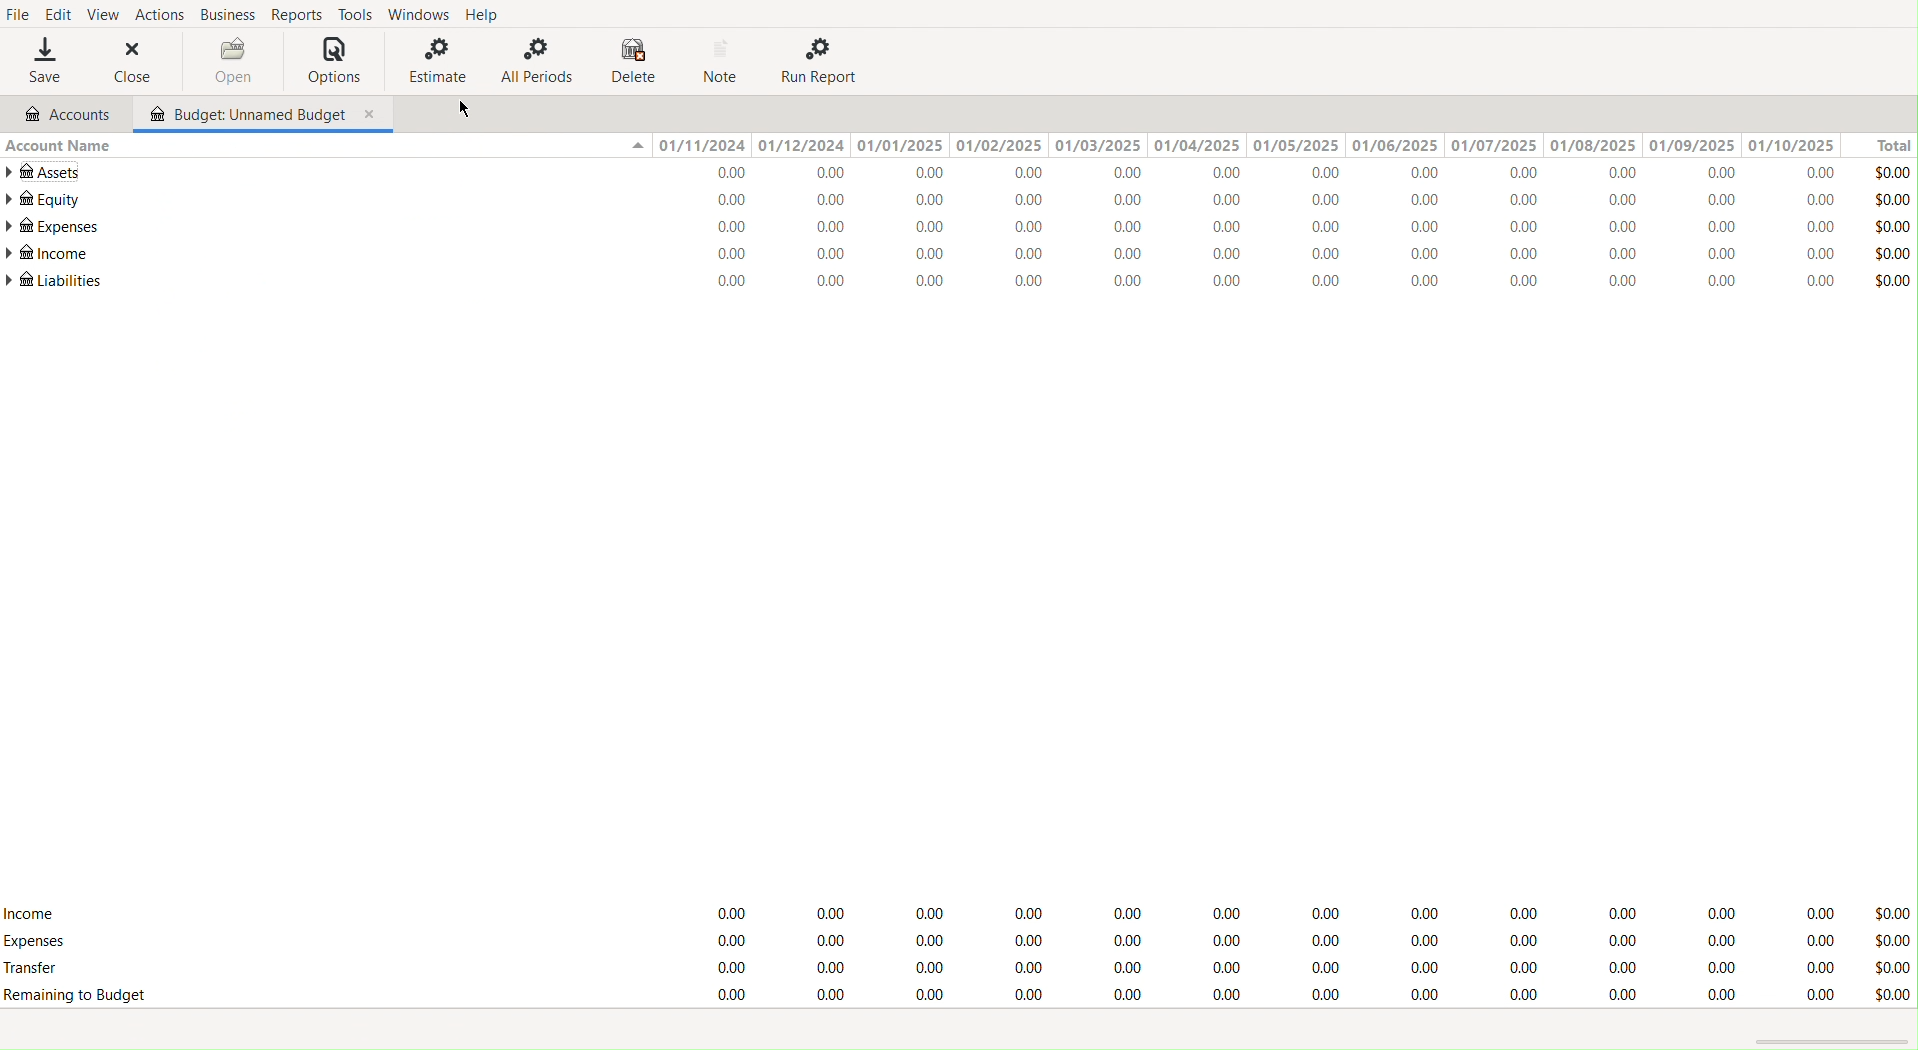 The width and height of the screenshot is (1918, 1050). I want to click on Remaining Budget Values, so click(1266, 996).